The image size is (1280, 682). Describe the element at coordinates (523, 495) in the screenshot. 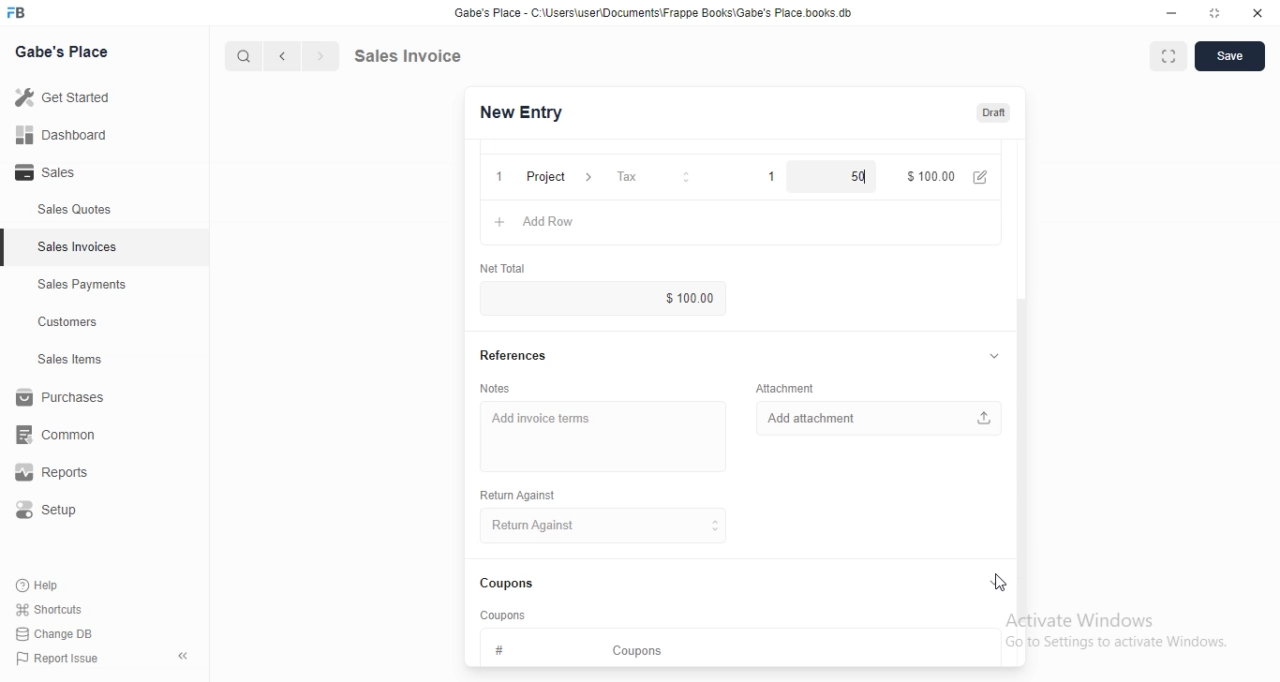

I see `Return Against` at that location.